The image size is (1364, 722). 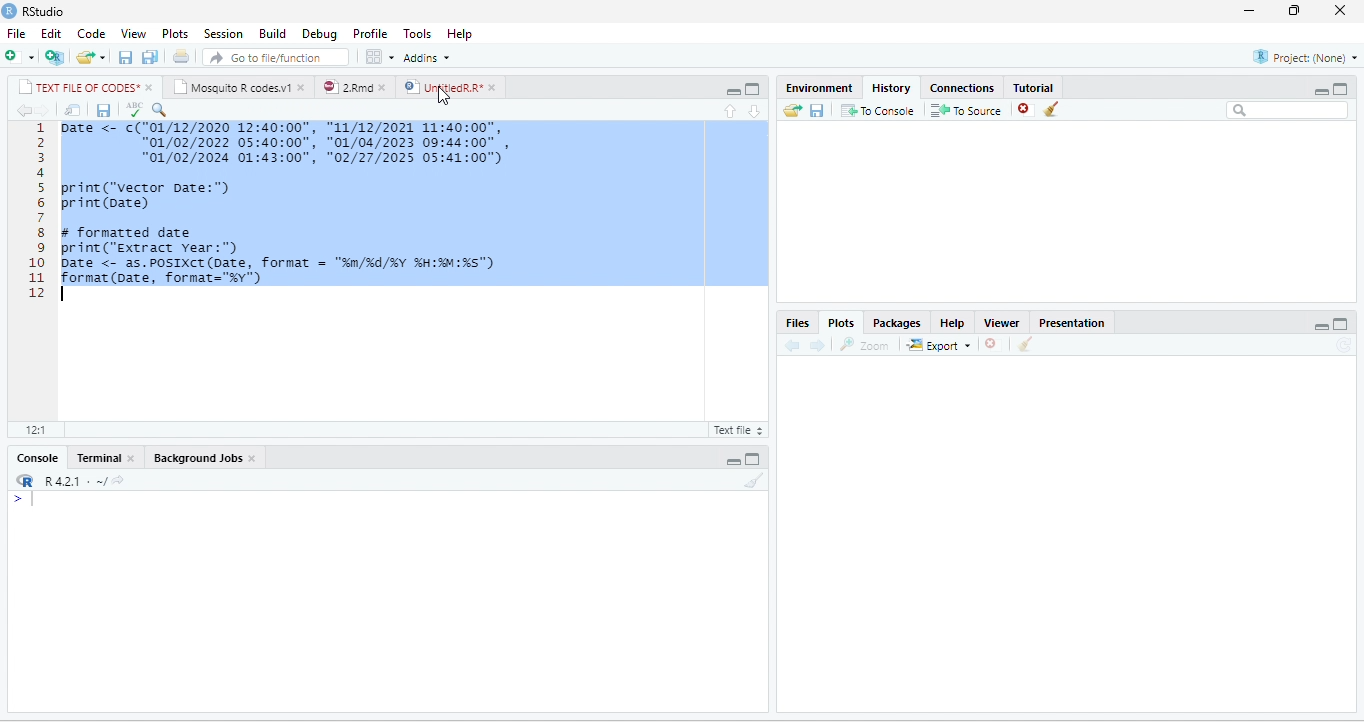 What do you see at coordinates (1034, 88) in the screenshot?
I see `Tutorial` at bounding box center [1034, 88].